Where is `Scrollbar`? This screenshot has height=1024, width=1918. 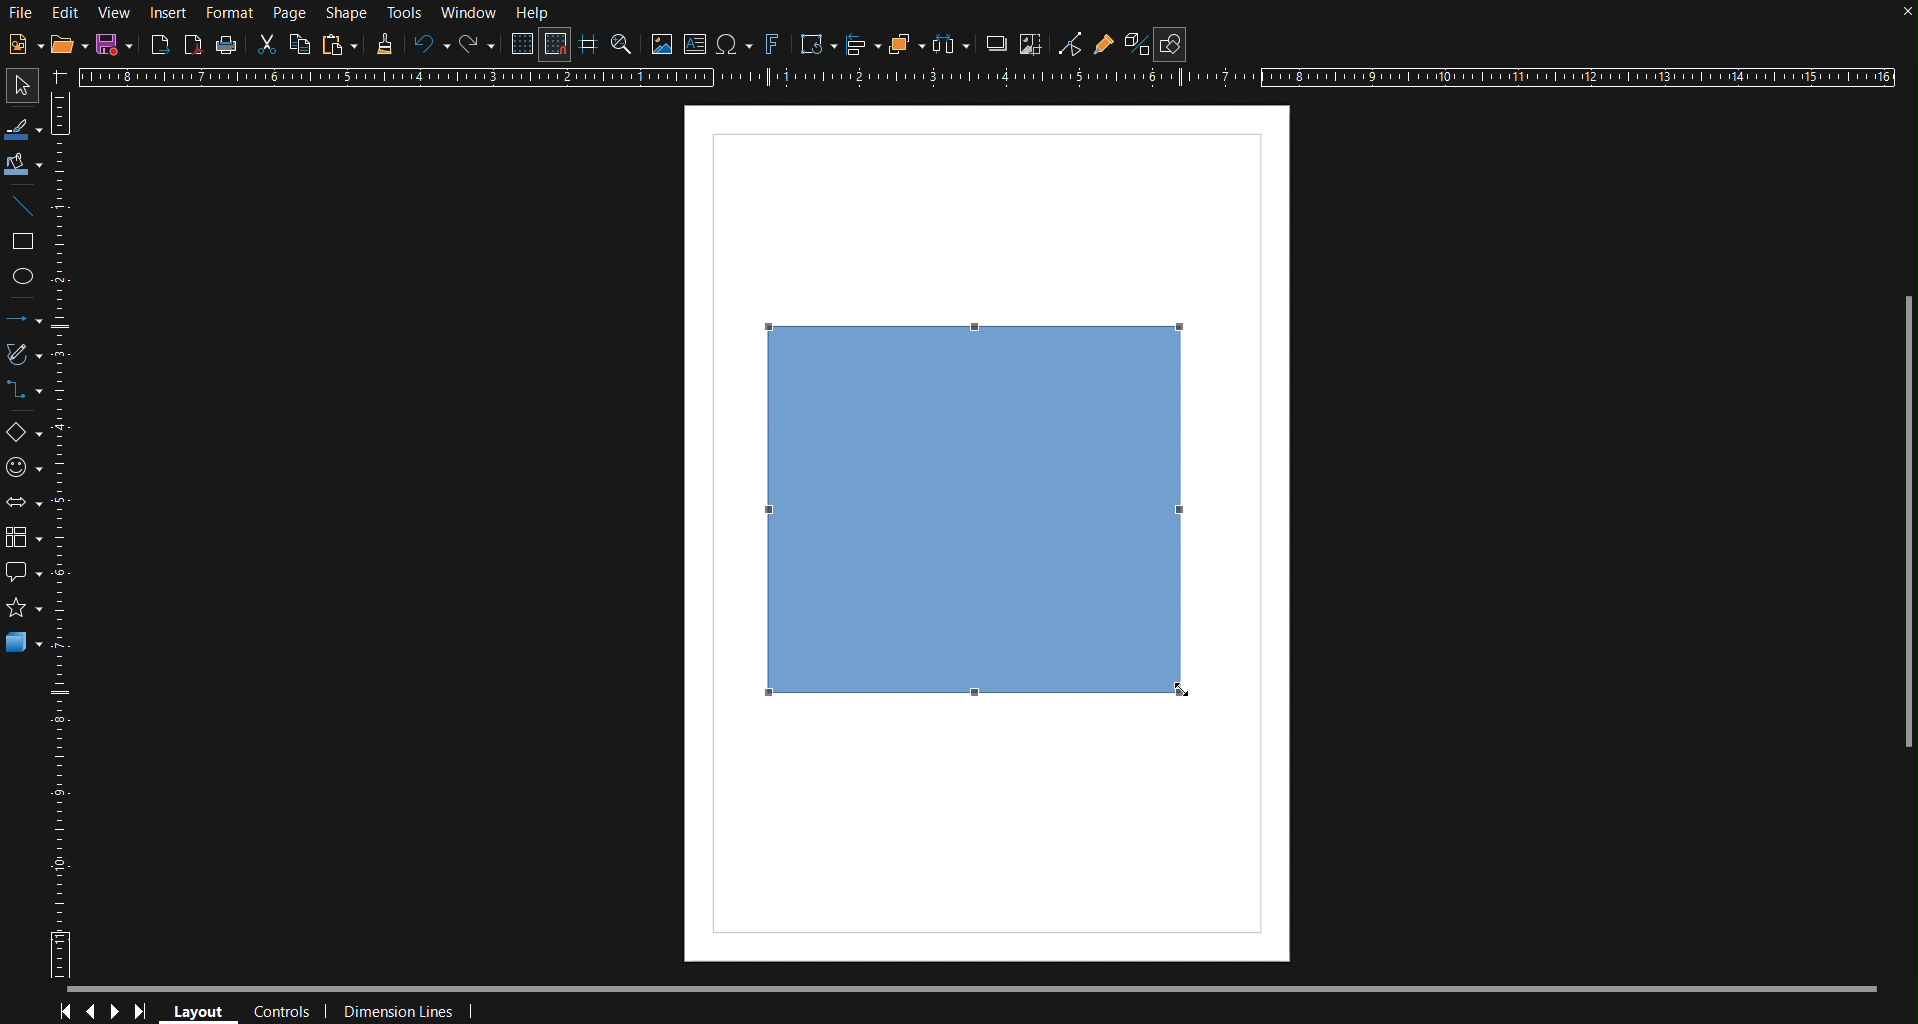
Scrollbar is located at coordinates (1906, 532).